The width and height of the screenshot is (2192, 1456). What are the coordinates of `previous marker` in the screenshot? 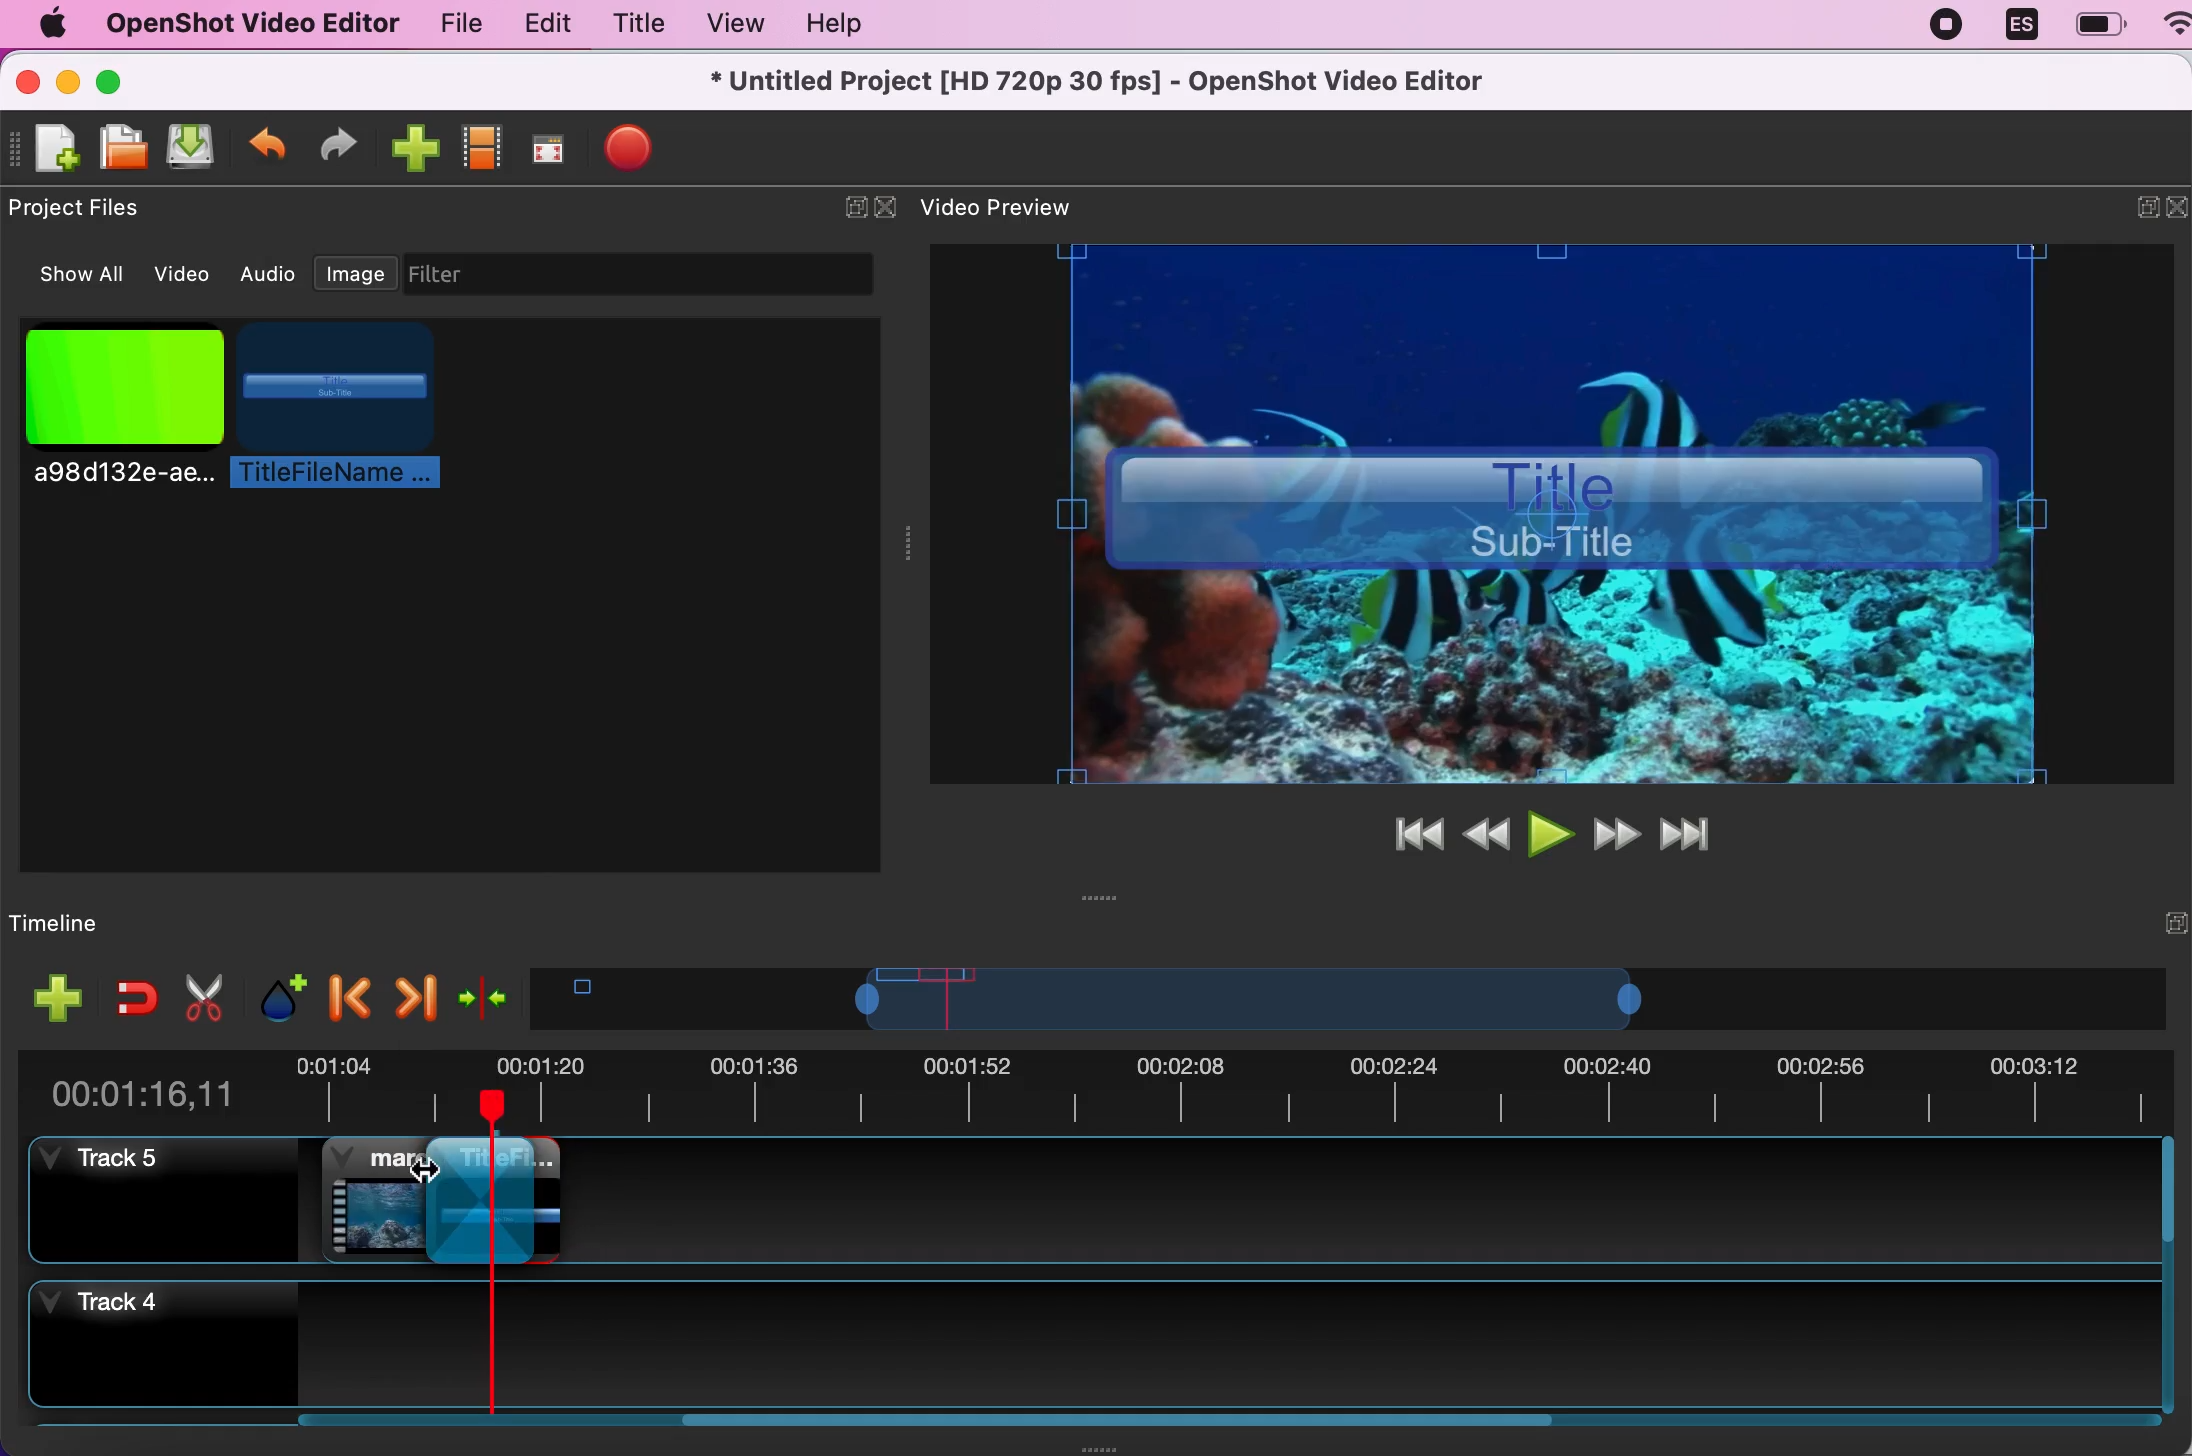 It's located at (345, 995).